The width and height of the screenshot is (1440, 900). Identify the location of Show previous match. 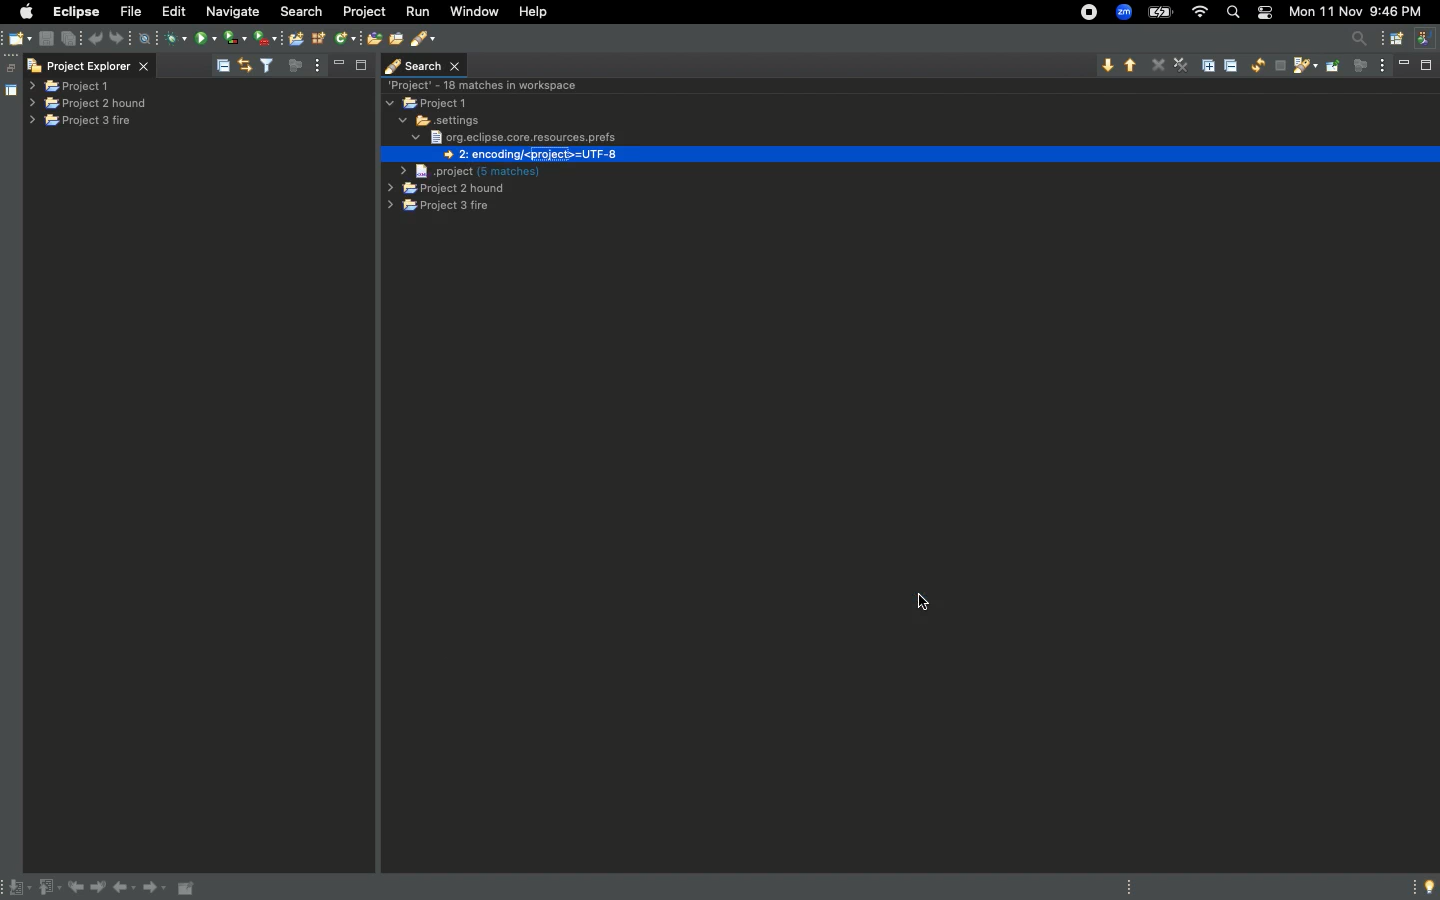
(1131, 67).